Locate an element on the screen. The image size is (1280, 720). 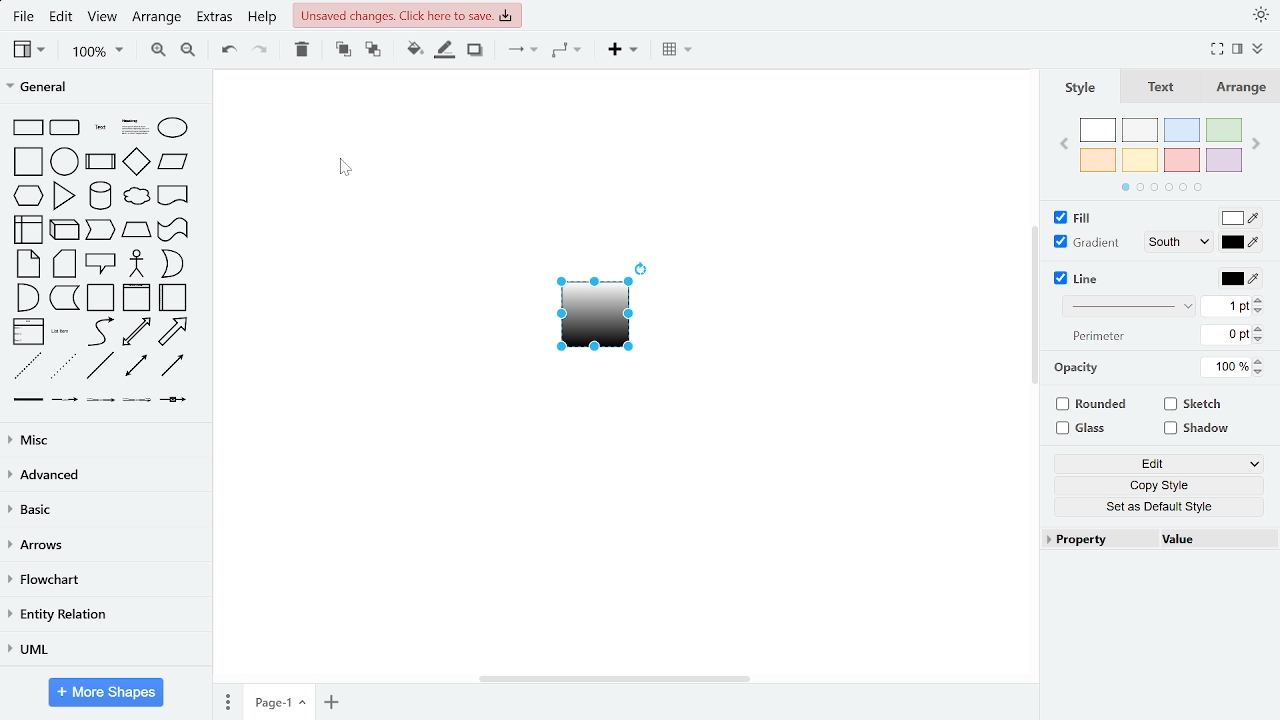
UML is located at coordinates (103, 646).